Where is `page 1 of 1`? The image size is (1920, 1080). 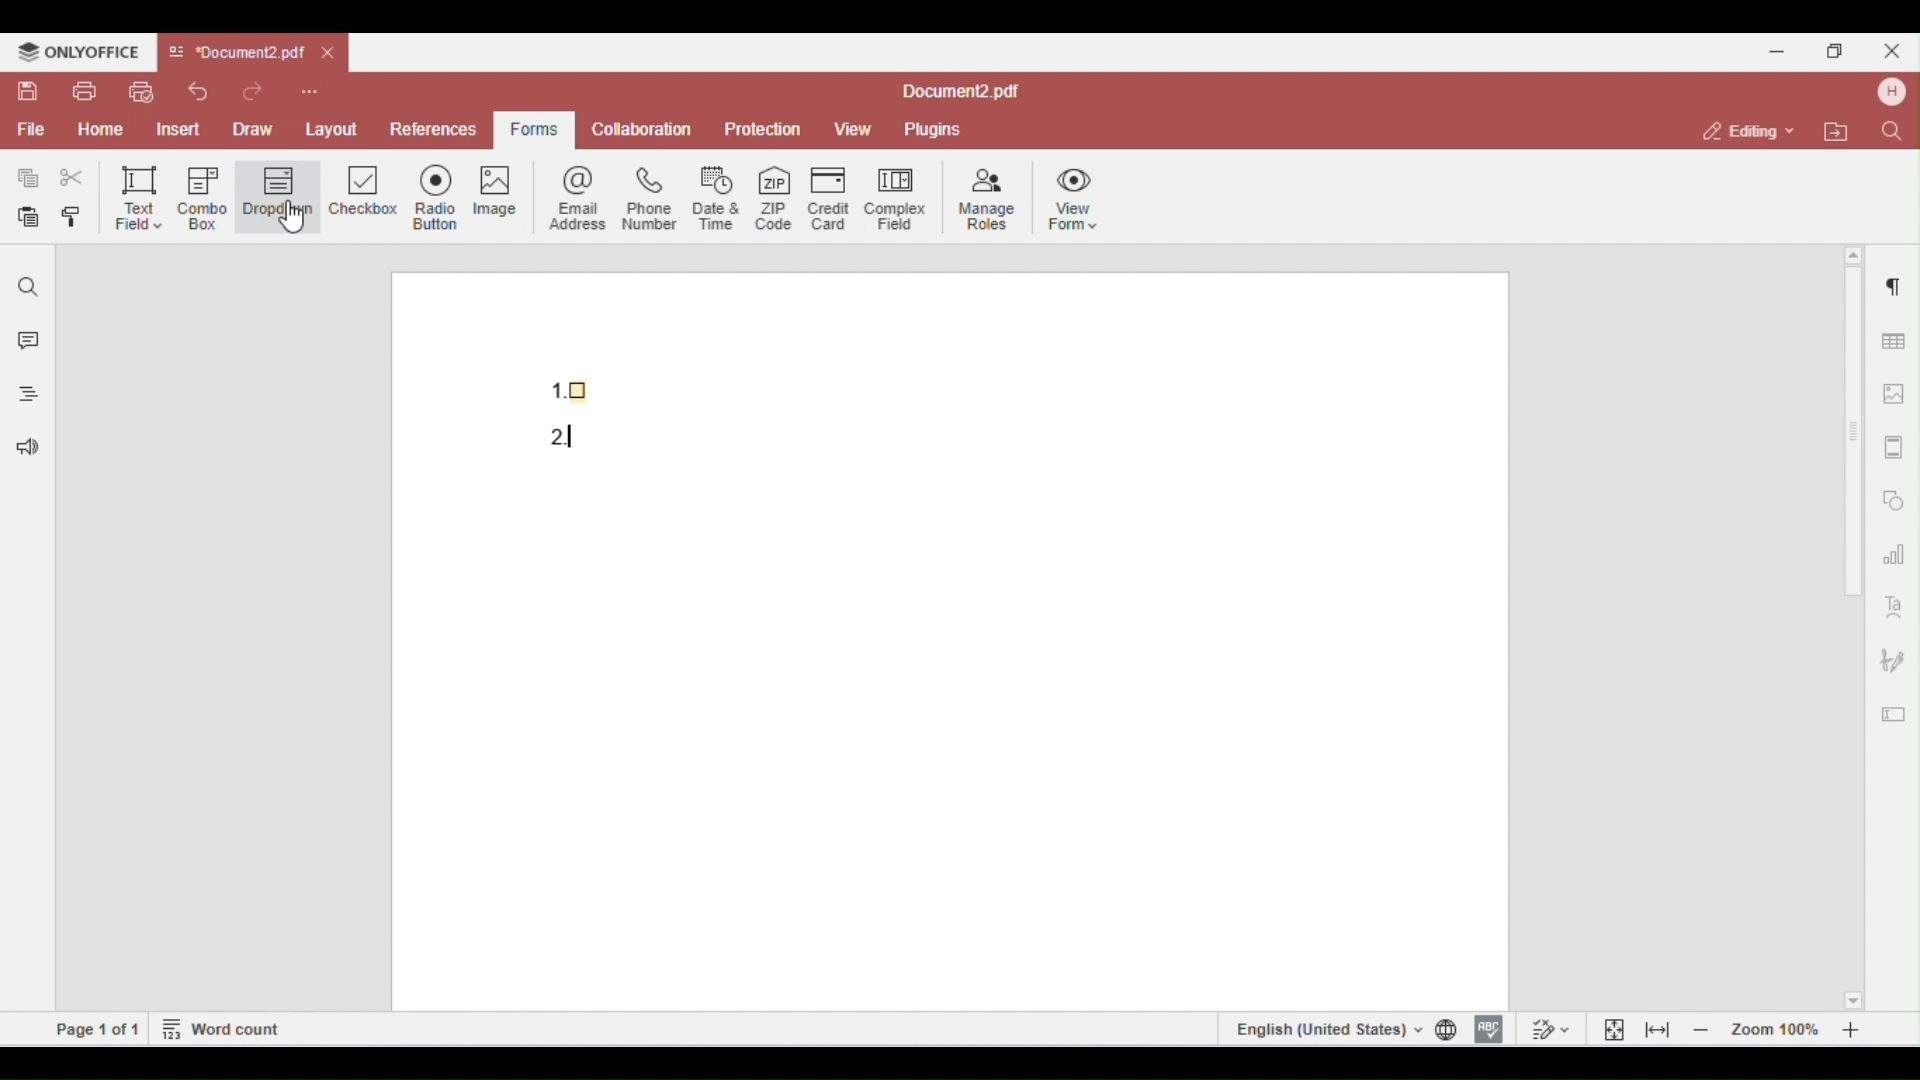 page 1 of 1 is located at coordinates (98, 1028).